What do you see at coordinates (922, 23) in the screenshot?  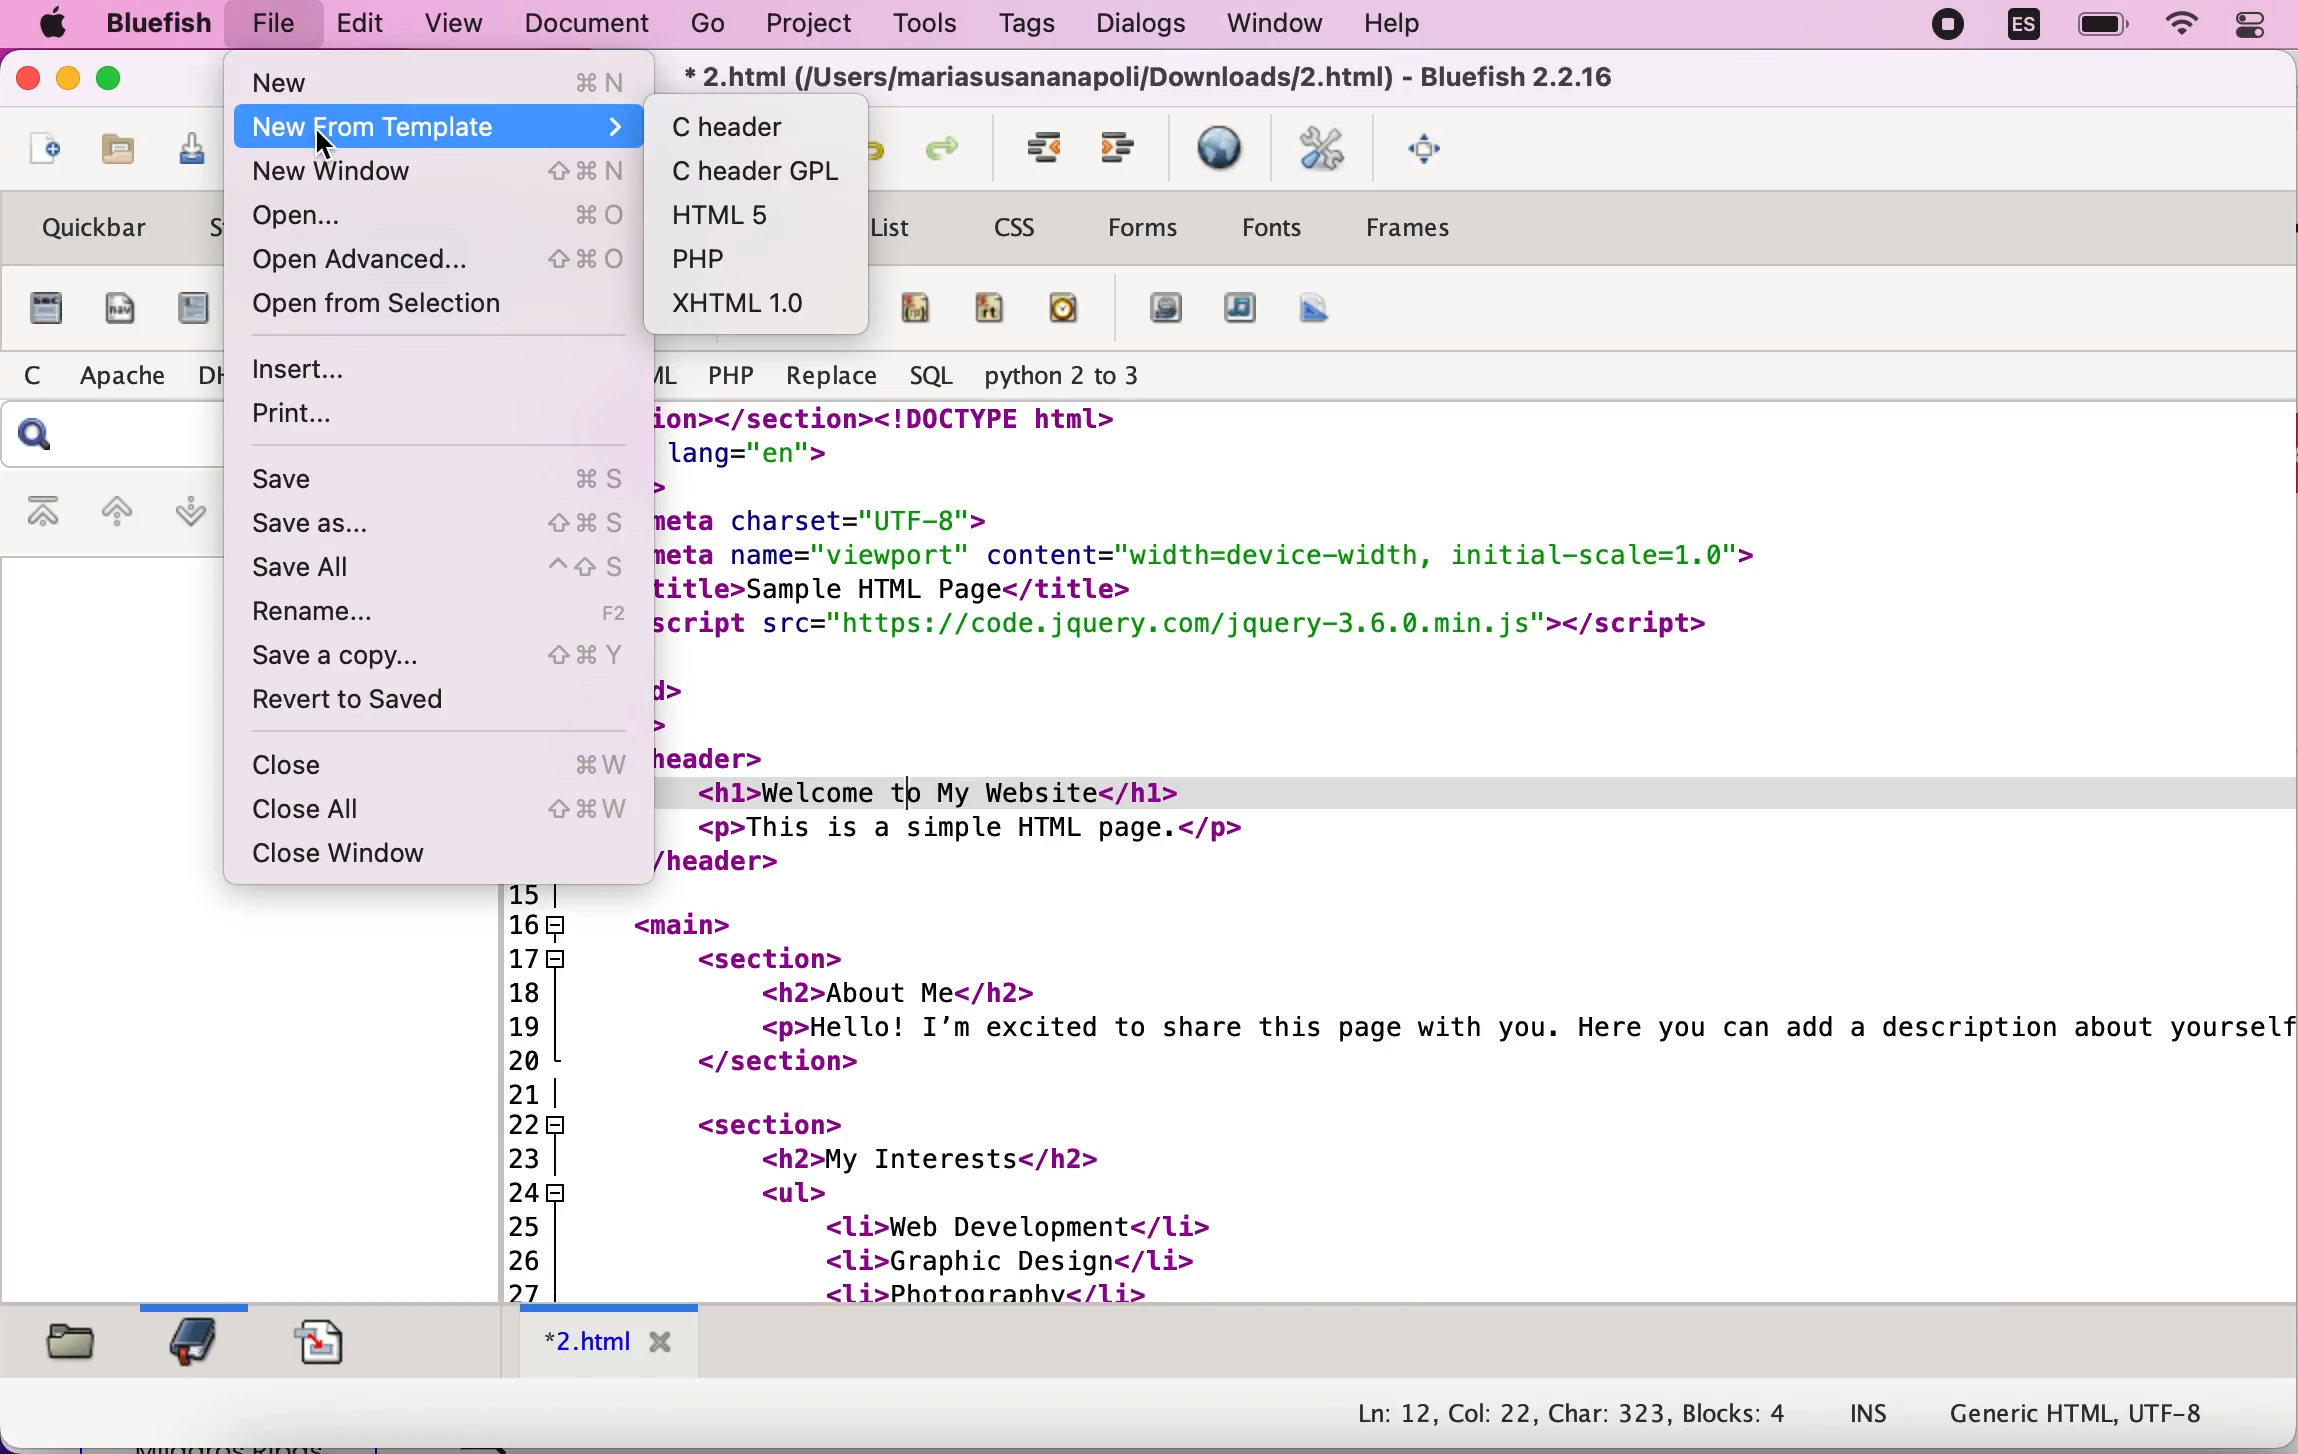 I see `tools` at bounding box center [922, 23].